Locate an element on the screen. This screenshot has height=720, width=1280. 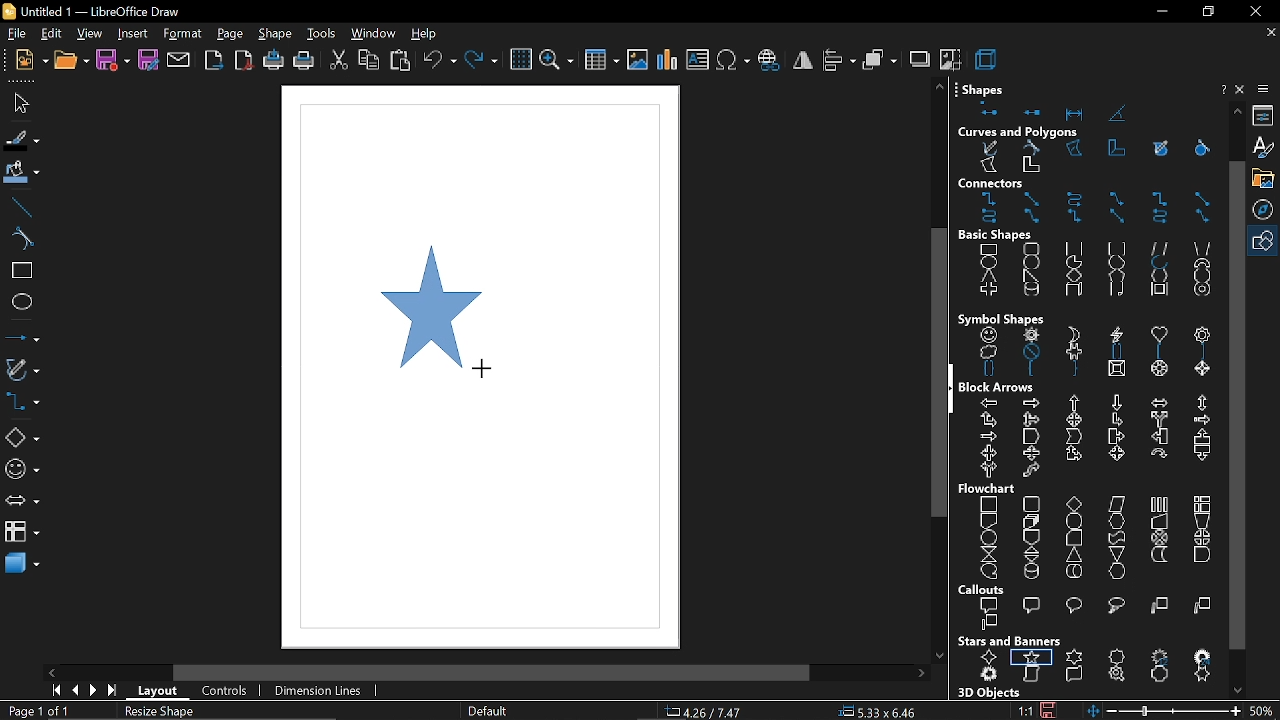
shape is located at coordinates (276, 34).